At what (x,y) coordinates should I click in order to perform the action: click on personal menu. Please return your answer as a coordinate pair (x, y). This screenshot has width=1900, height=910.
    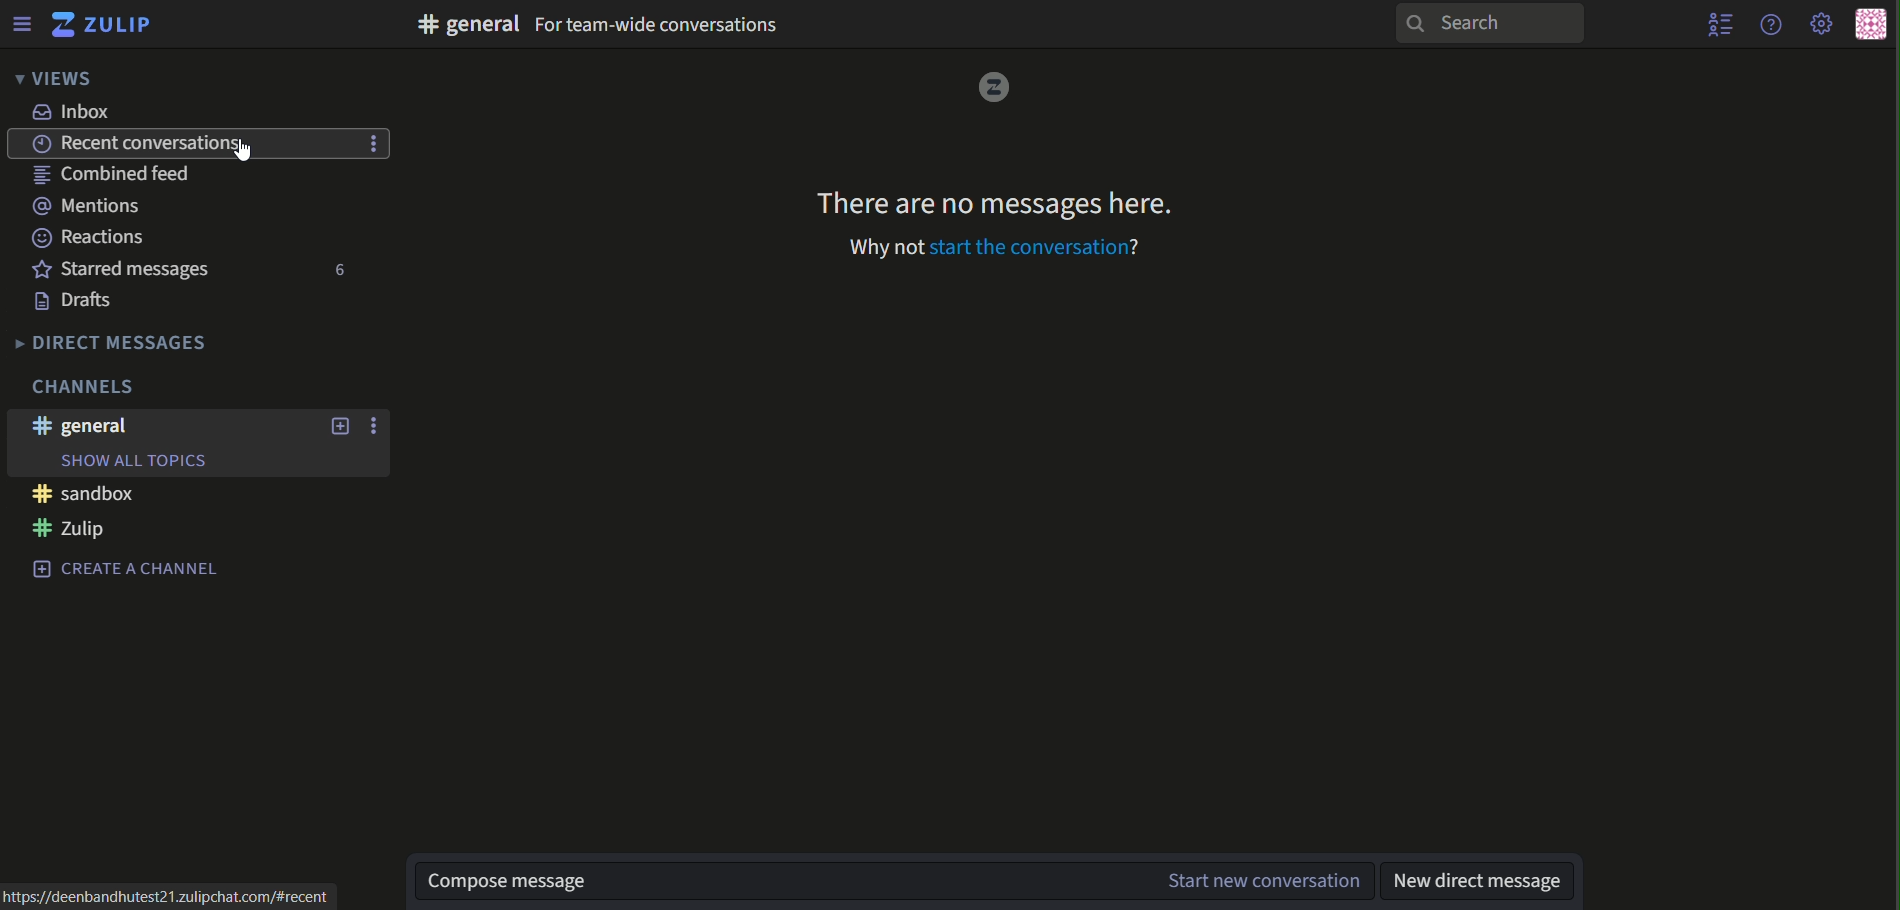
    Looking at the image, I should click on (1870, 25).